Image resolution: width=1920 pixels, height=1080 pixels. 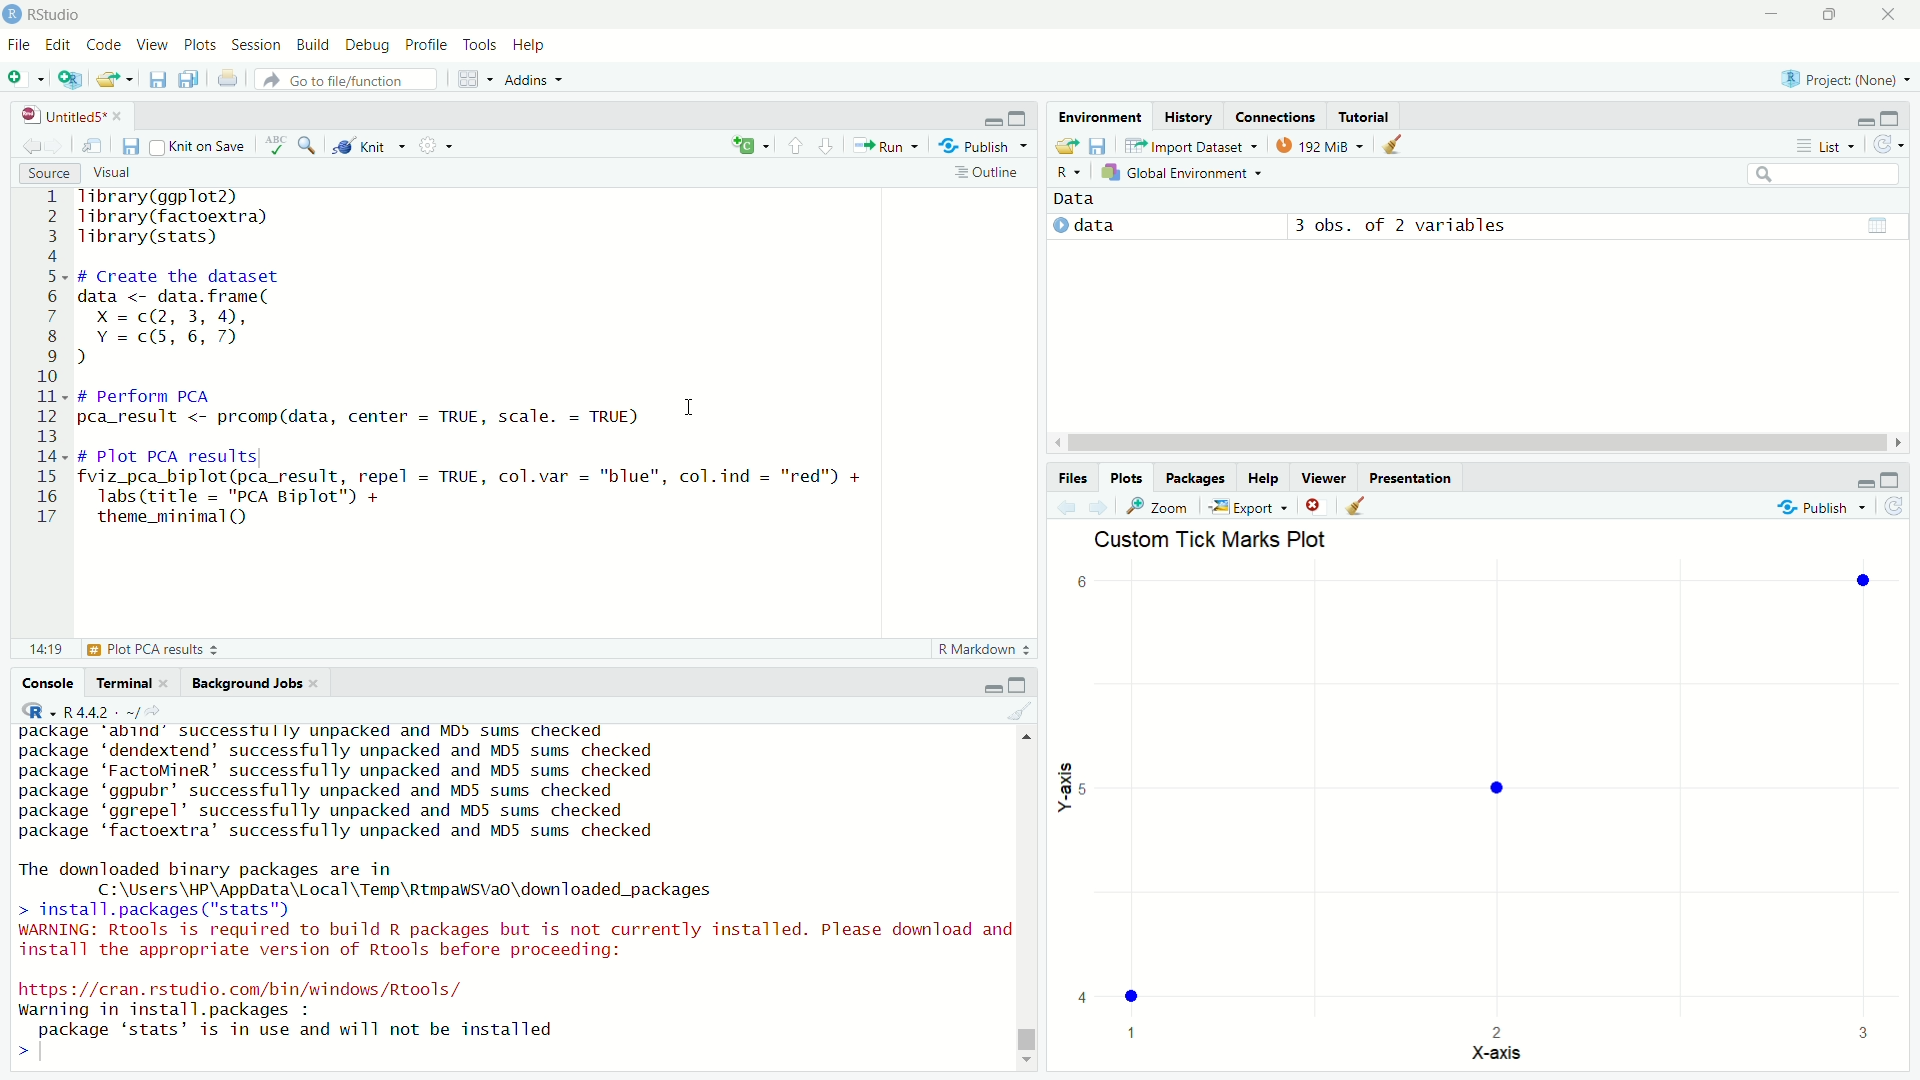 I want to click on Presentation, so click(x=1411, y=478).